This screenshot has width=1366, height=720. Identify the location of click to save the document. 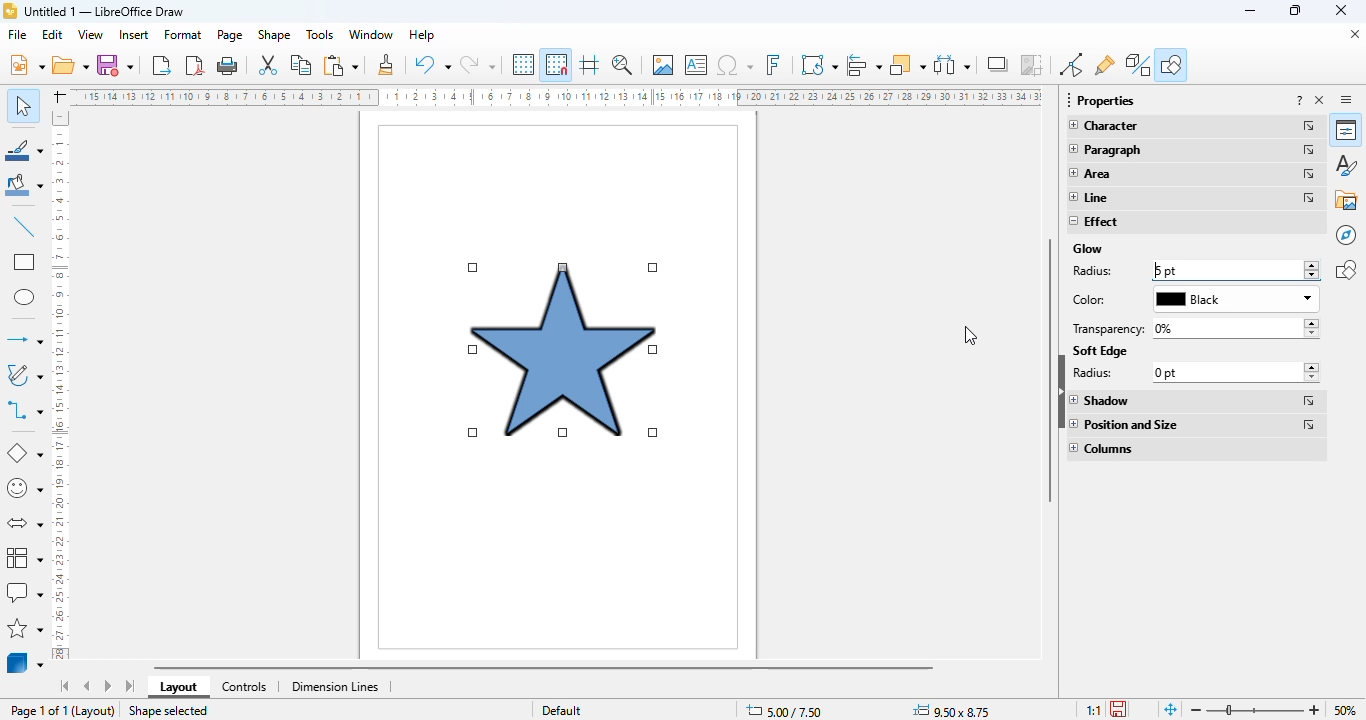
(1118, 709).